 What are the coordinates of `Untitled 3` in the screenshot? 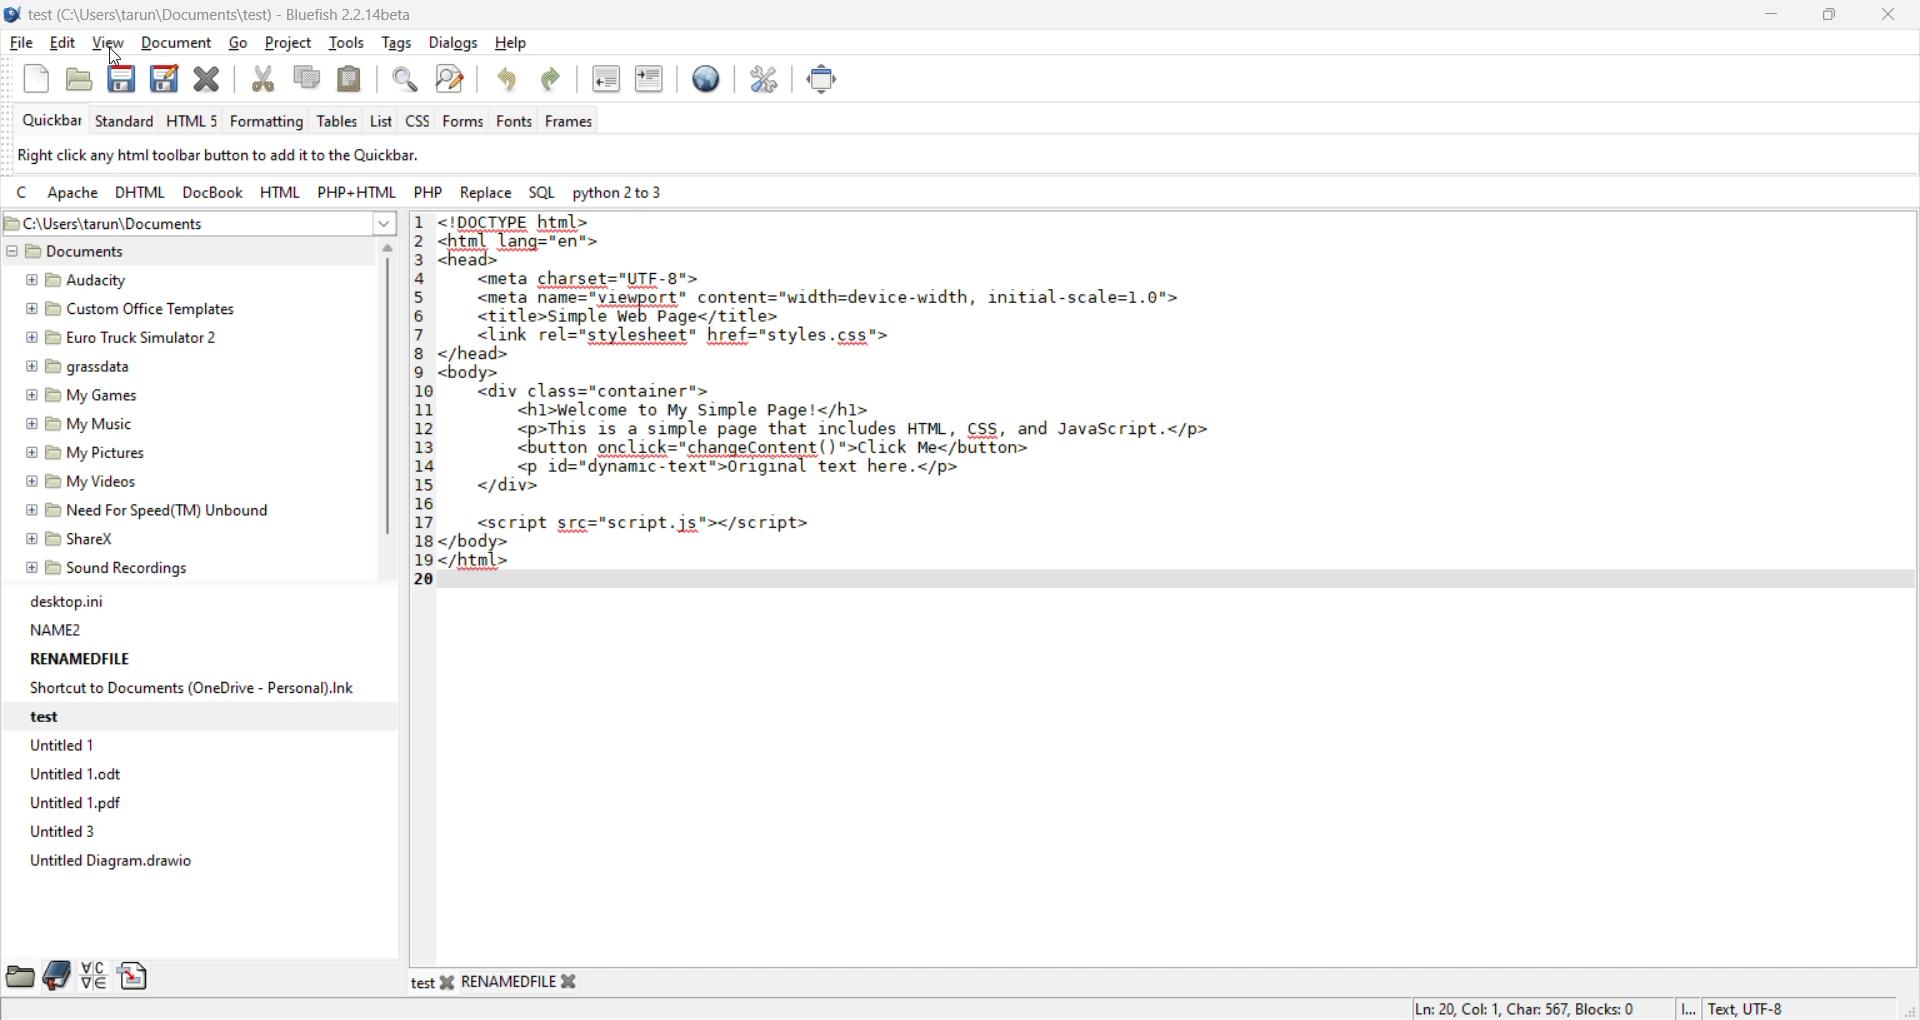 It's located at (60, 832).